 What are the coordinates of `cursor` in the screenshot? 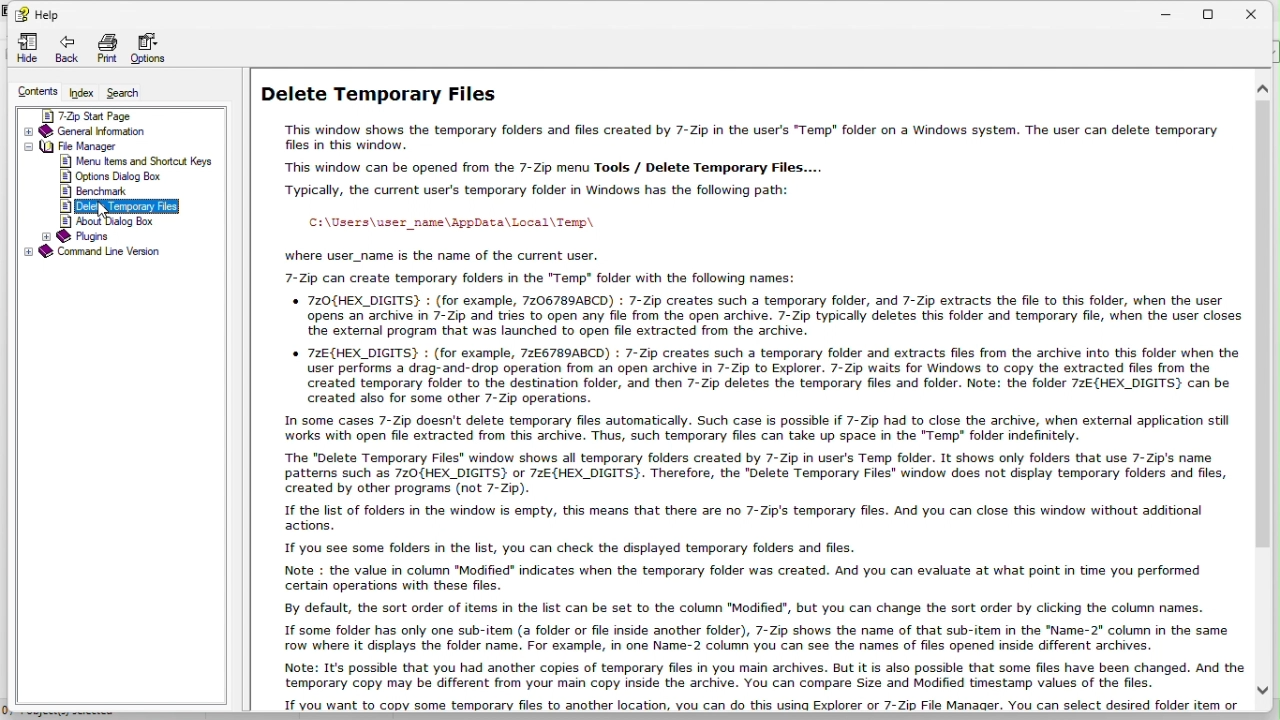 It's located at (103, 210).